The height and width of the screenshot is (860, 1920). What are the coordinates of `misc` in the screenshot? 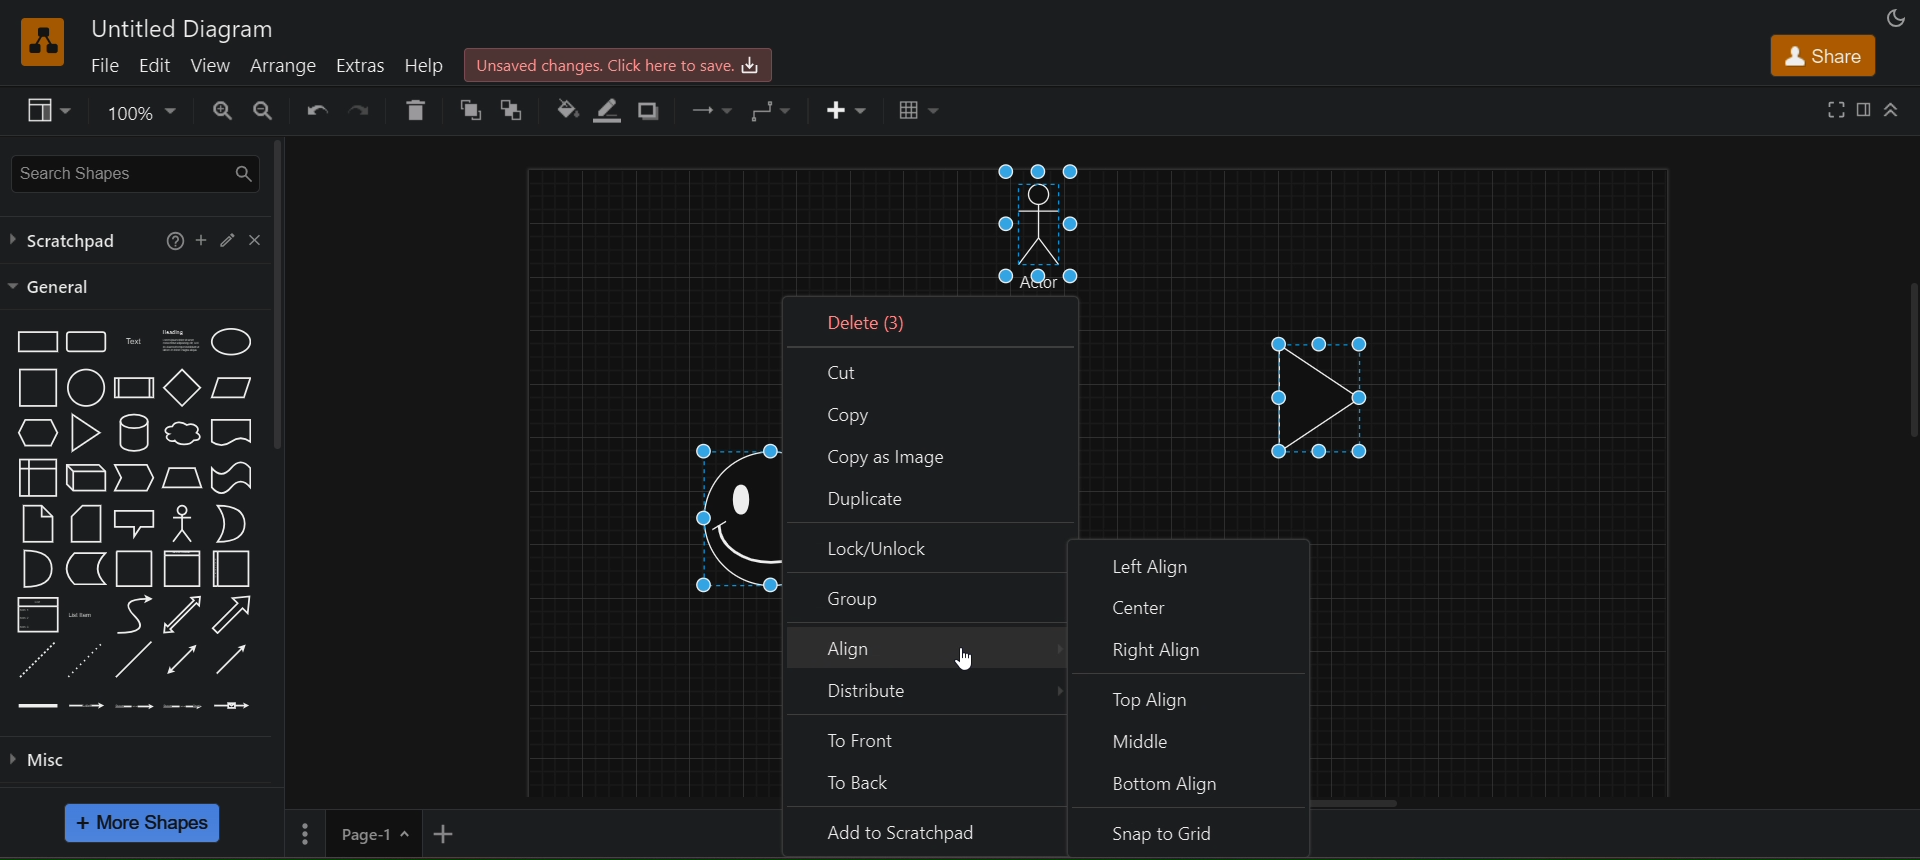 It's located at (43, 758).